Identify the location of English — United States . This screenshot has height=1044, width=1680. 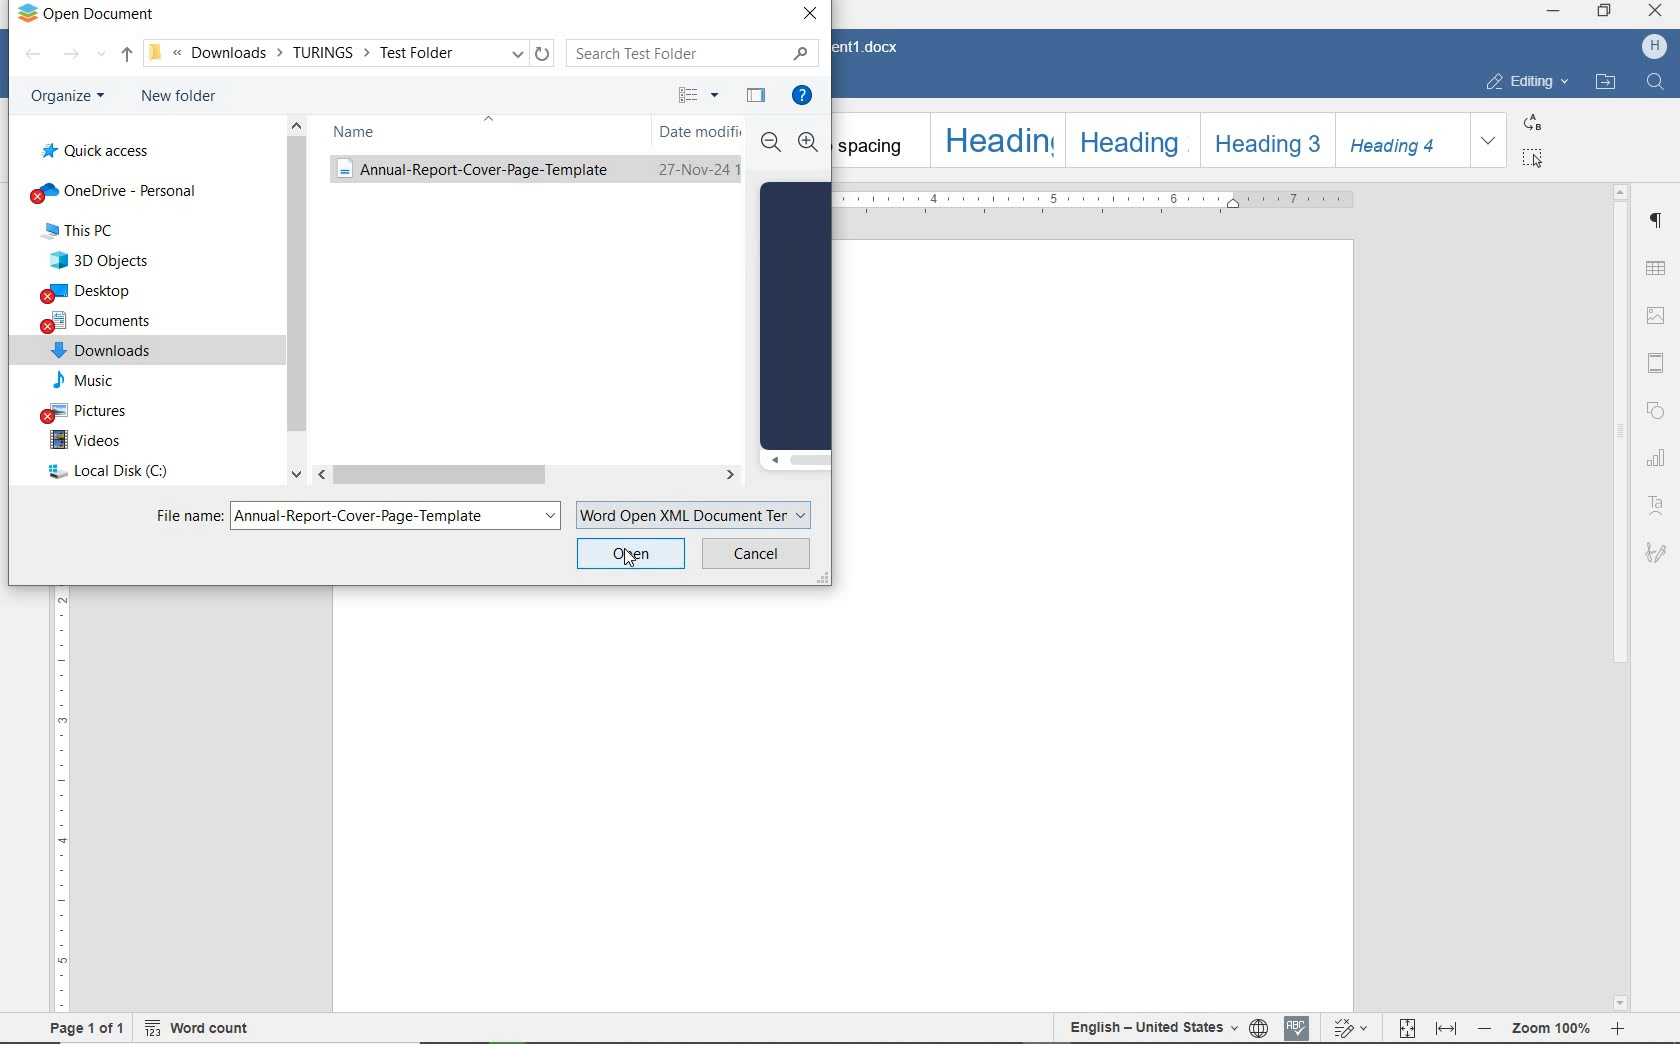
(1148, 1028).